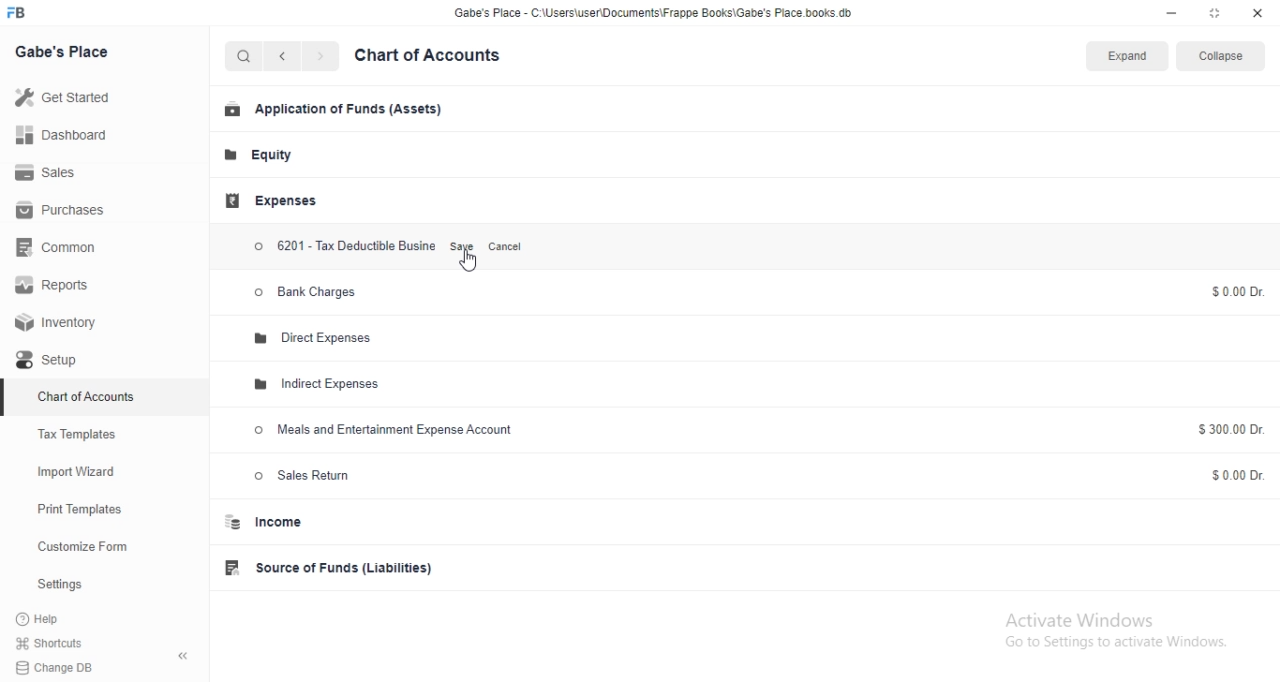 This screenshot has height=682, width=1280. Describe the element at coordinates (246, 57) in the screenshot. I see `Search` at that location.